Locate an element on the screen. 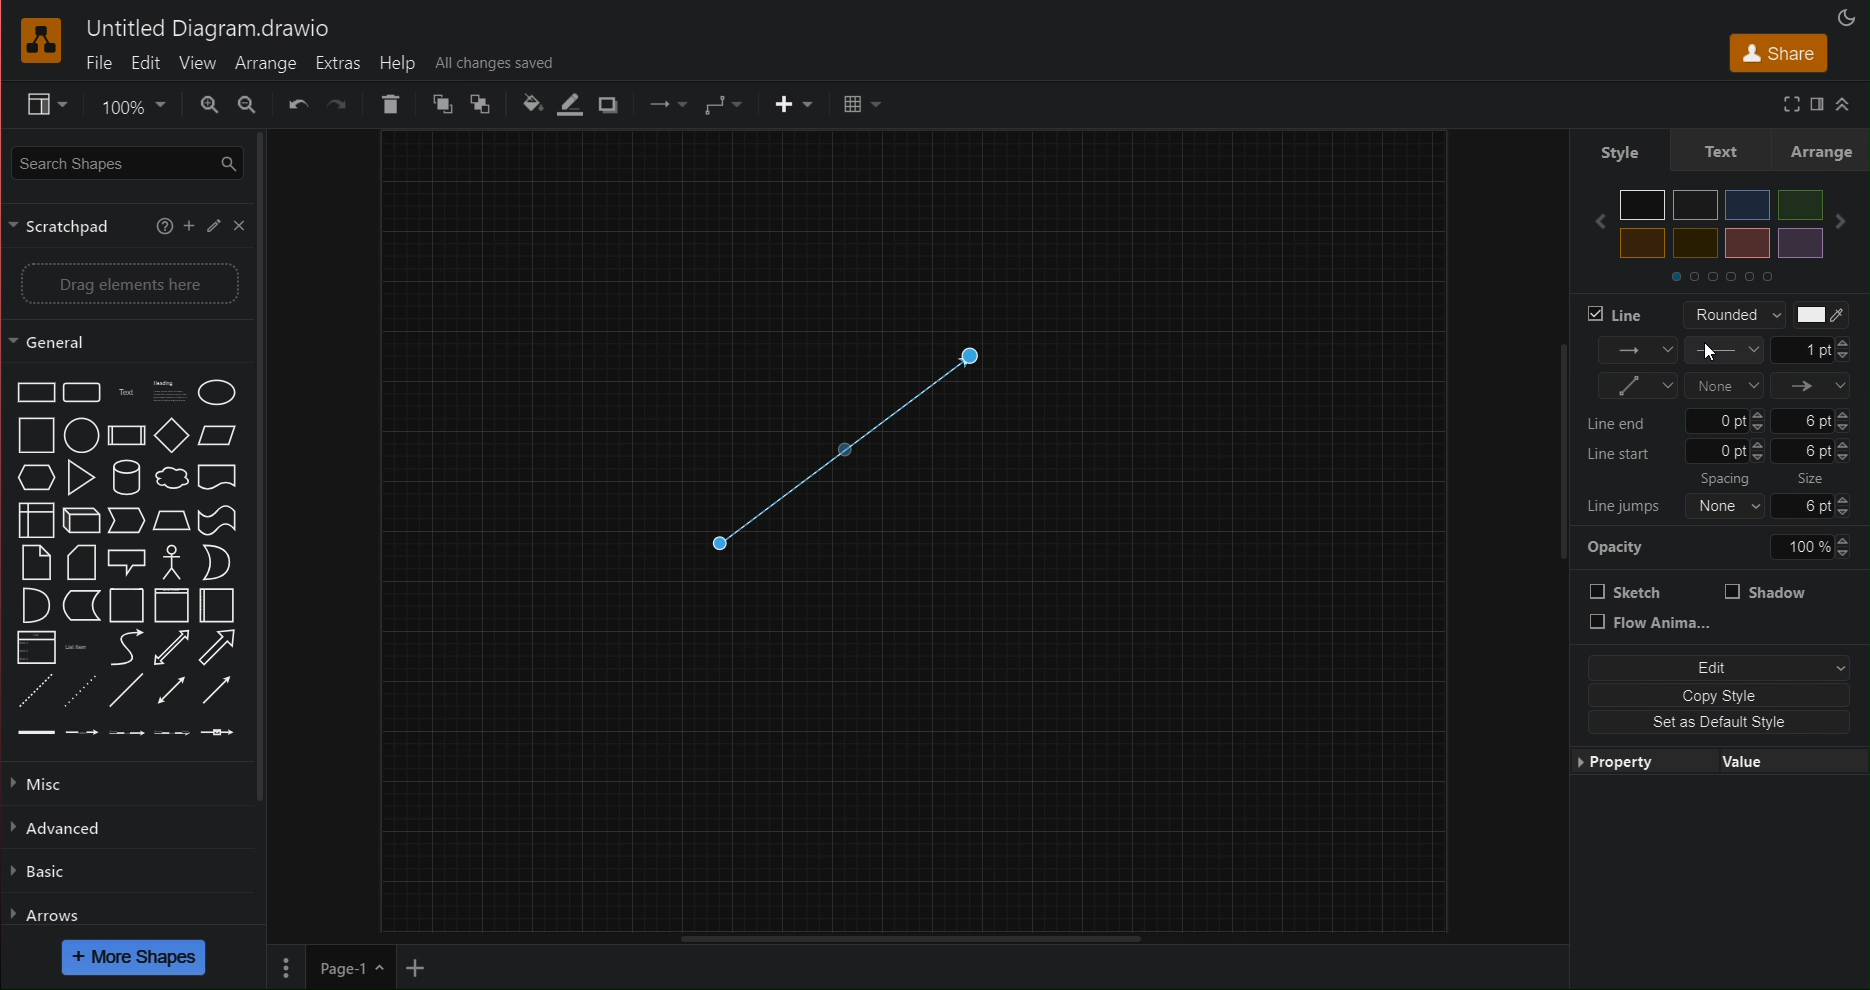 Image resolution: width=1870 pixels, height=990 pixels. Send to front is located at coordinates (441, 104).